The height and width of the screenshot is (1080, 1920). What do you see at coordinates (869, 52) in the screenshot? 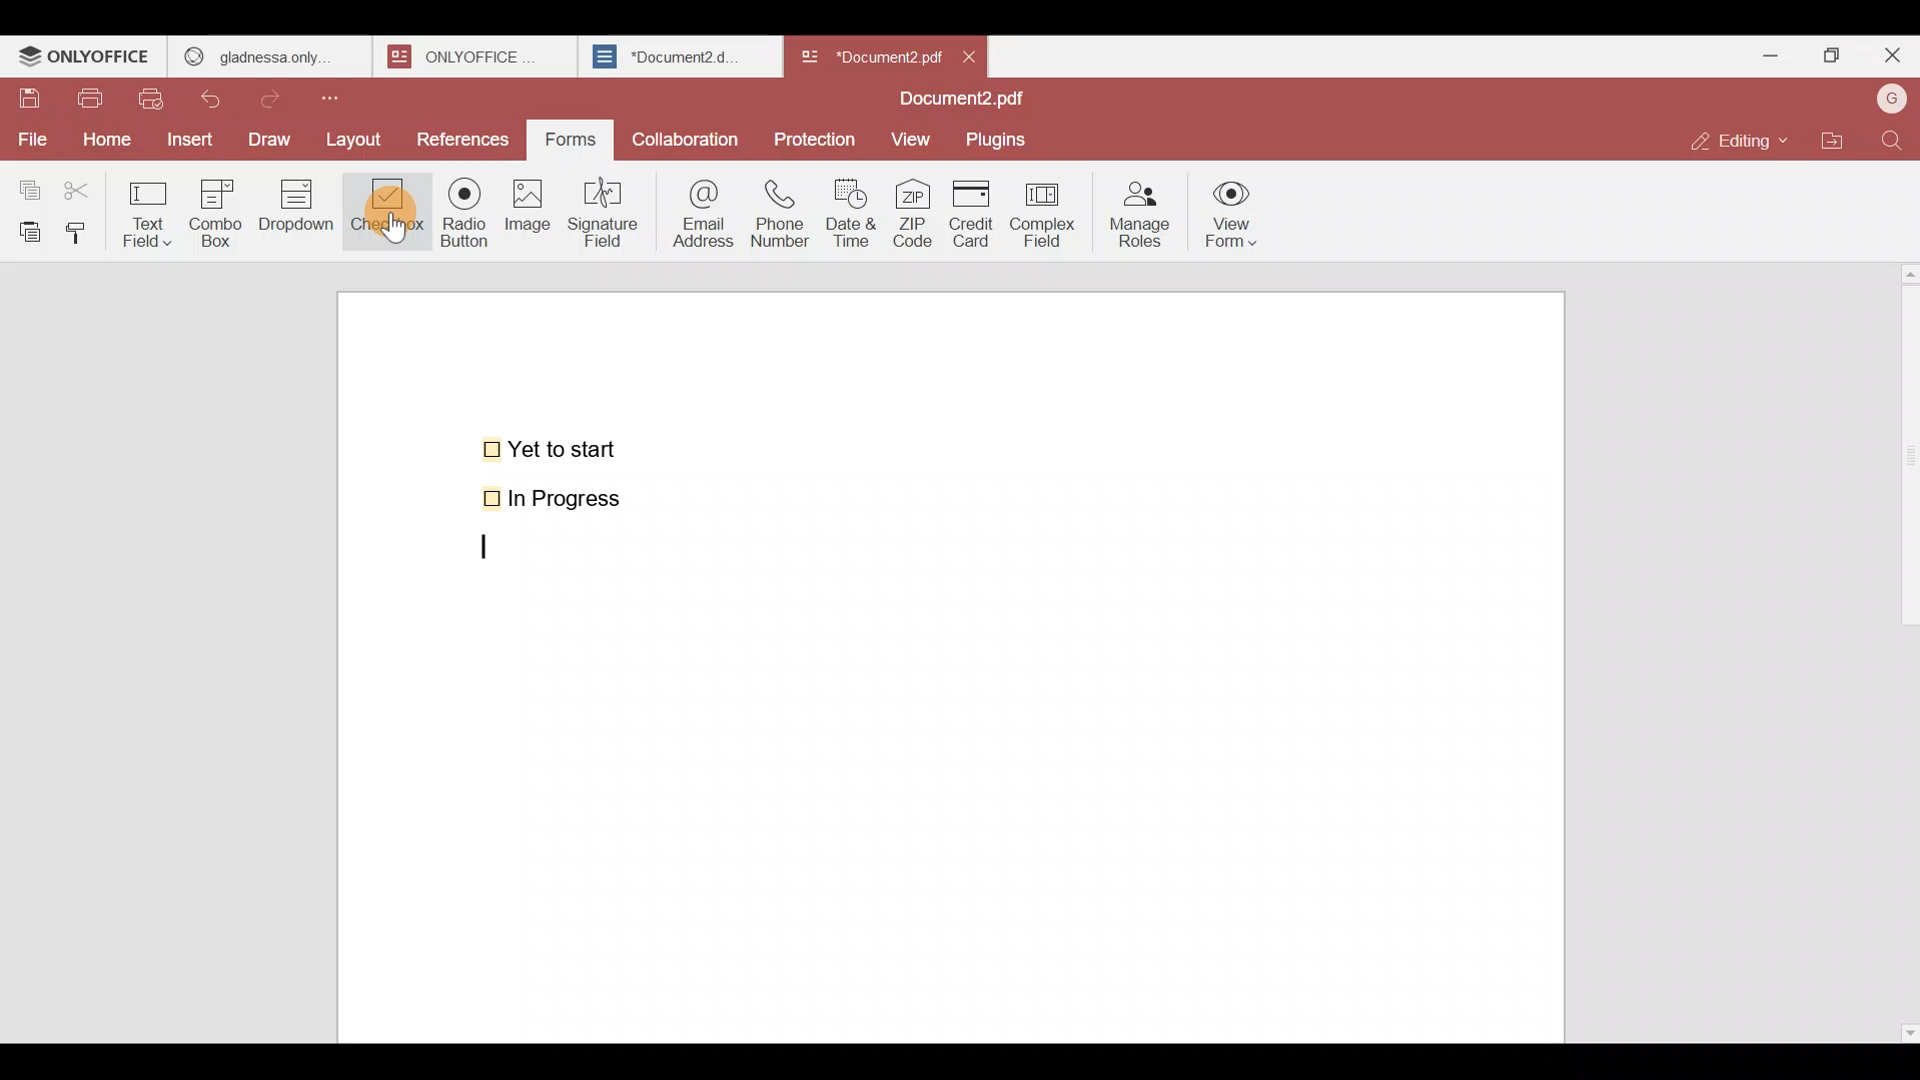
I see `Document name` at bounding box center [869, 52].